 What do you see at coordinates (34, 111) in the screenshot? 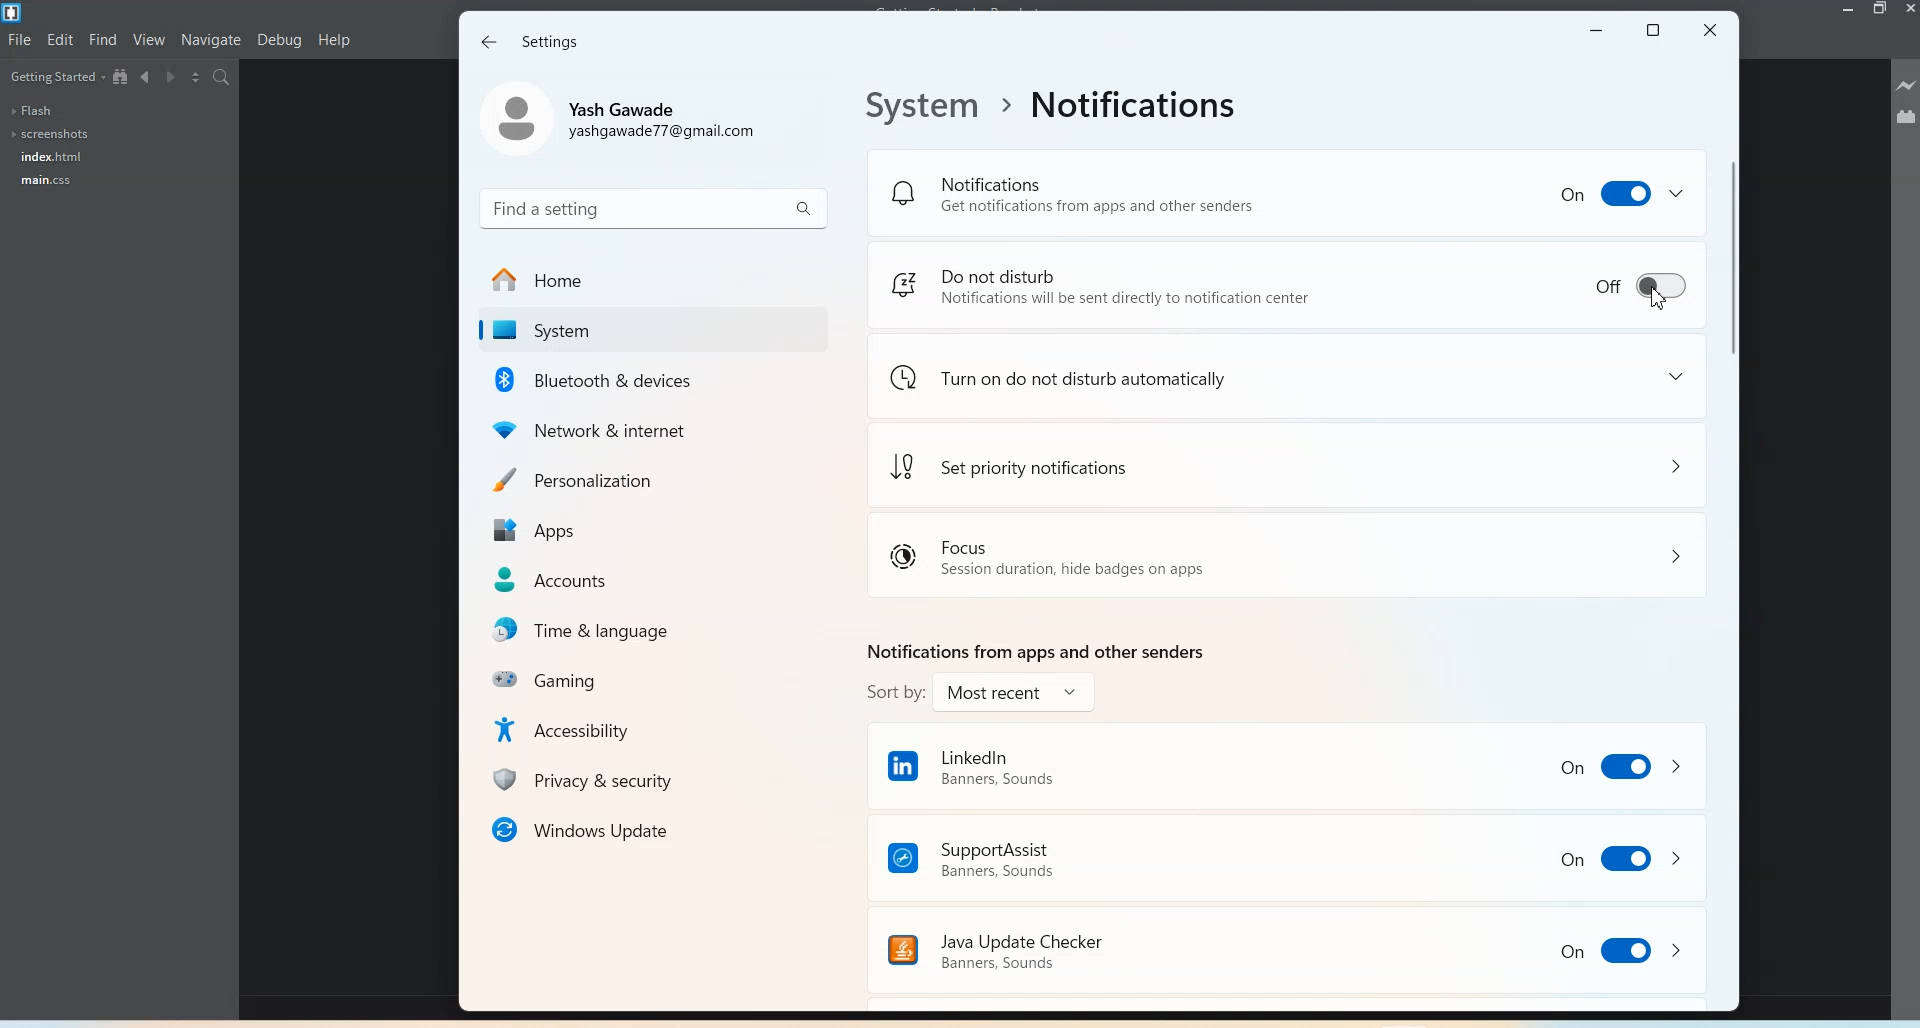
I see `Flash` at bounding box center [34, 111].